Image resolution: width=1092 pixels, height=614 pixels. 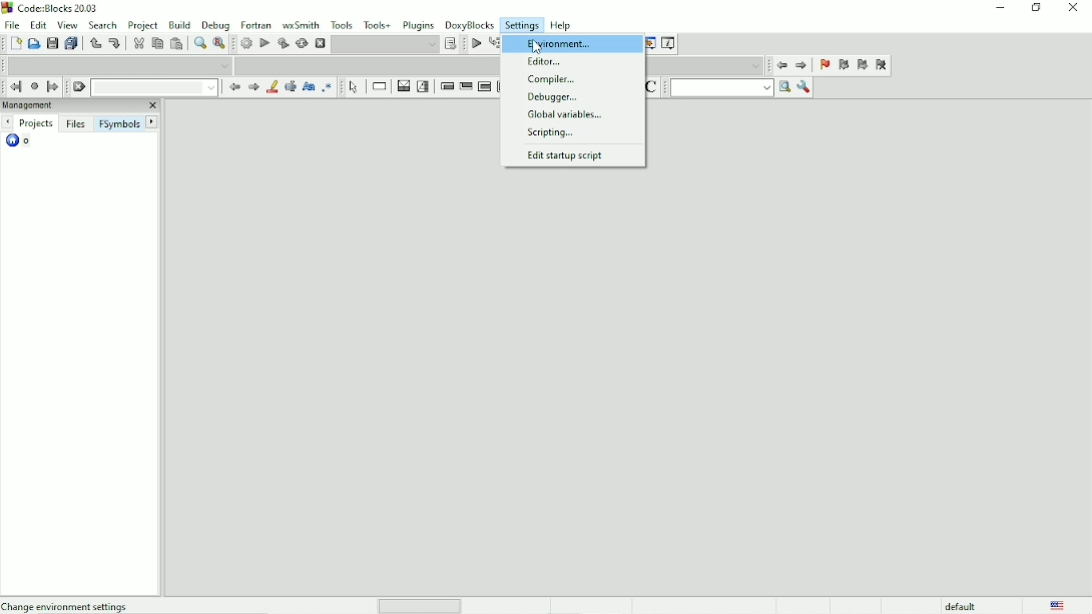 I want to click on Build, so click(x=247, y=43).